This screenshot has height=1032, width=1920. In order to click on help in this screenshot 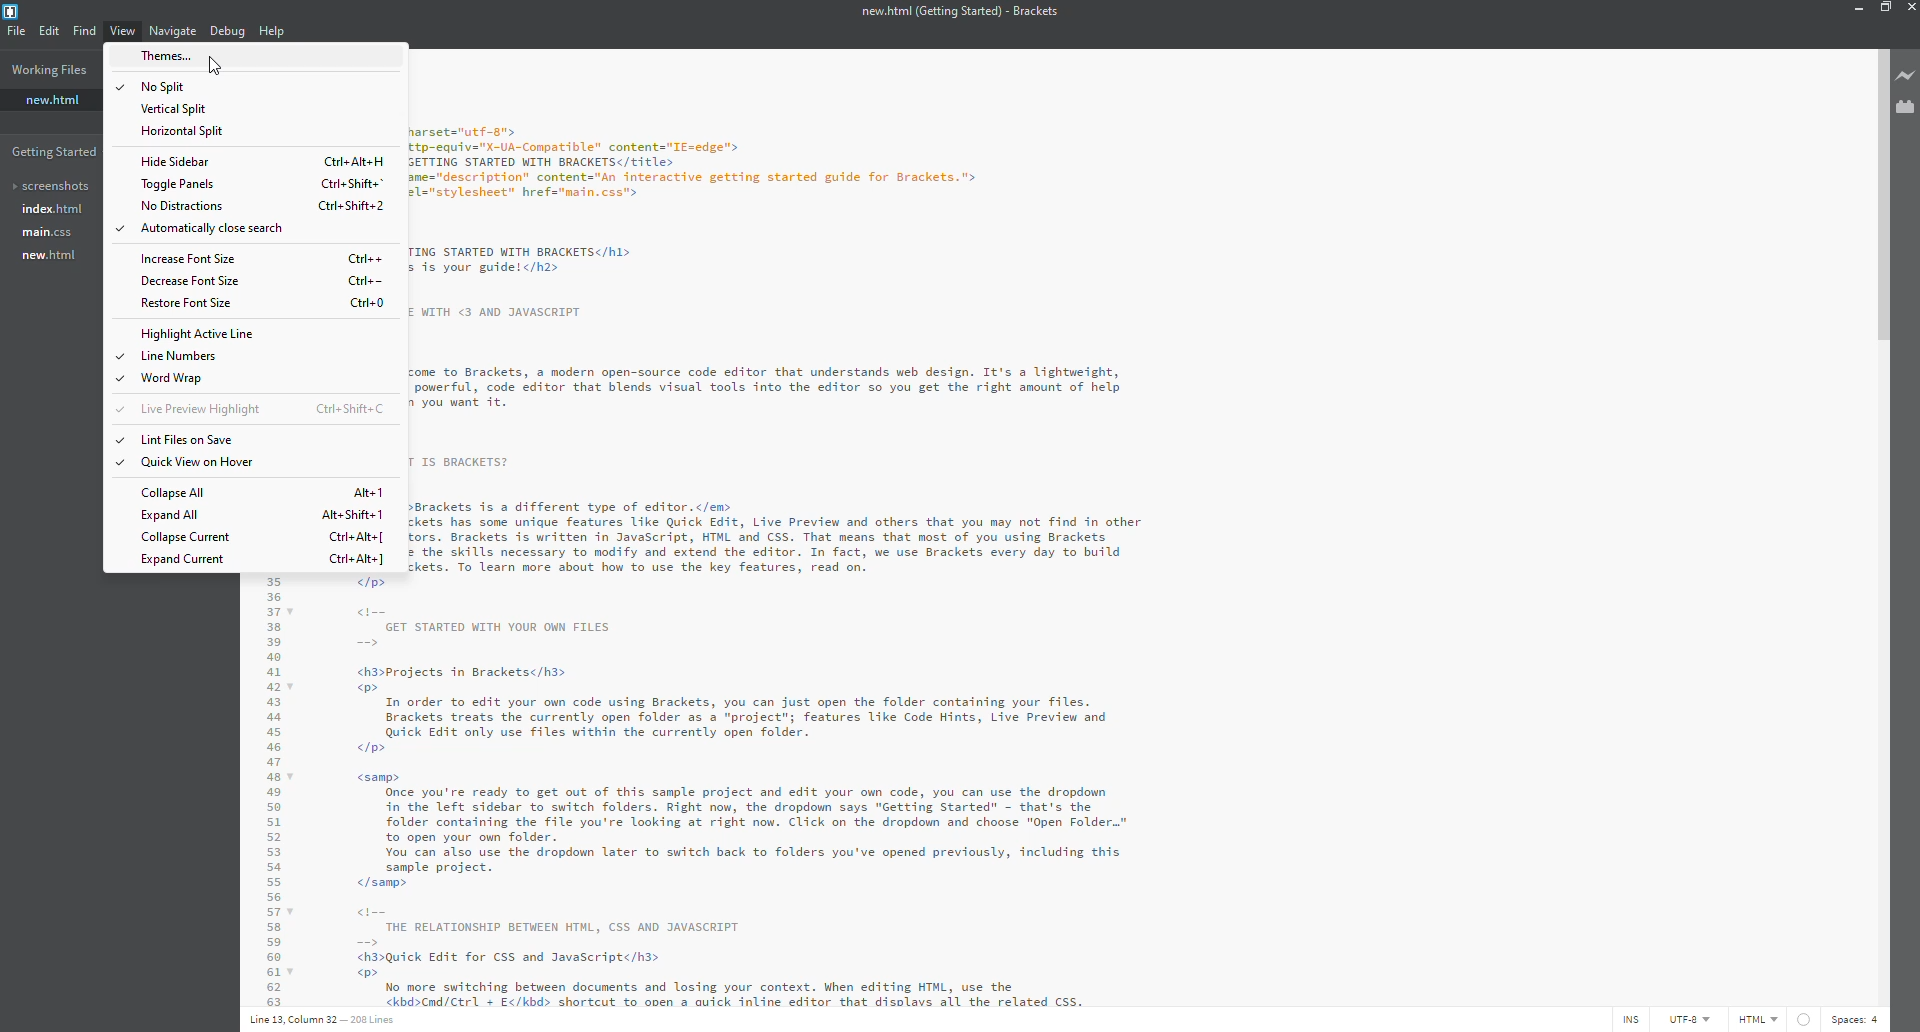, I will do `click(269, 31)`.